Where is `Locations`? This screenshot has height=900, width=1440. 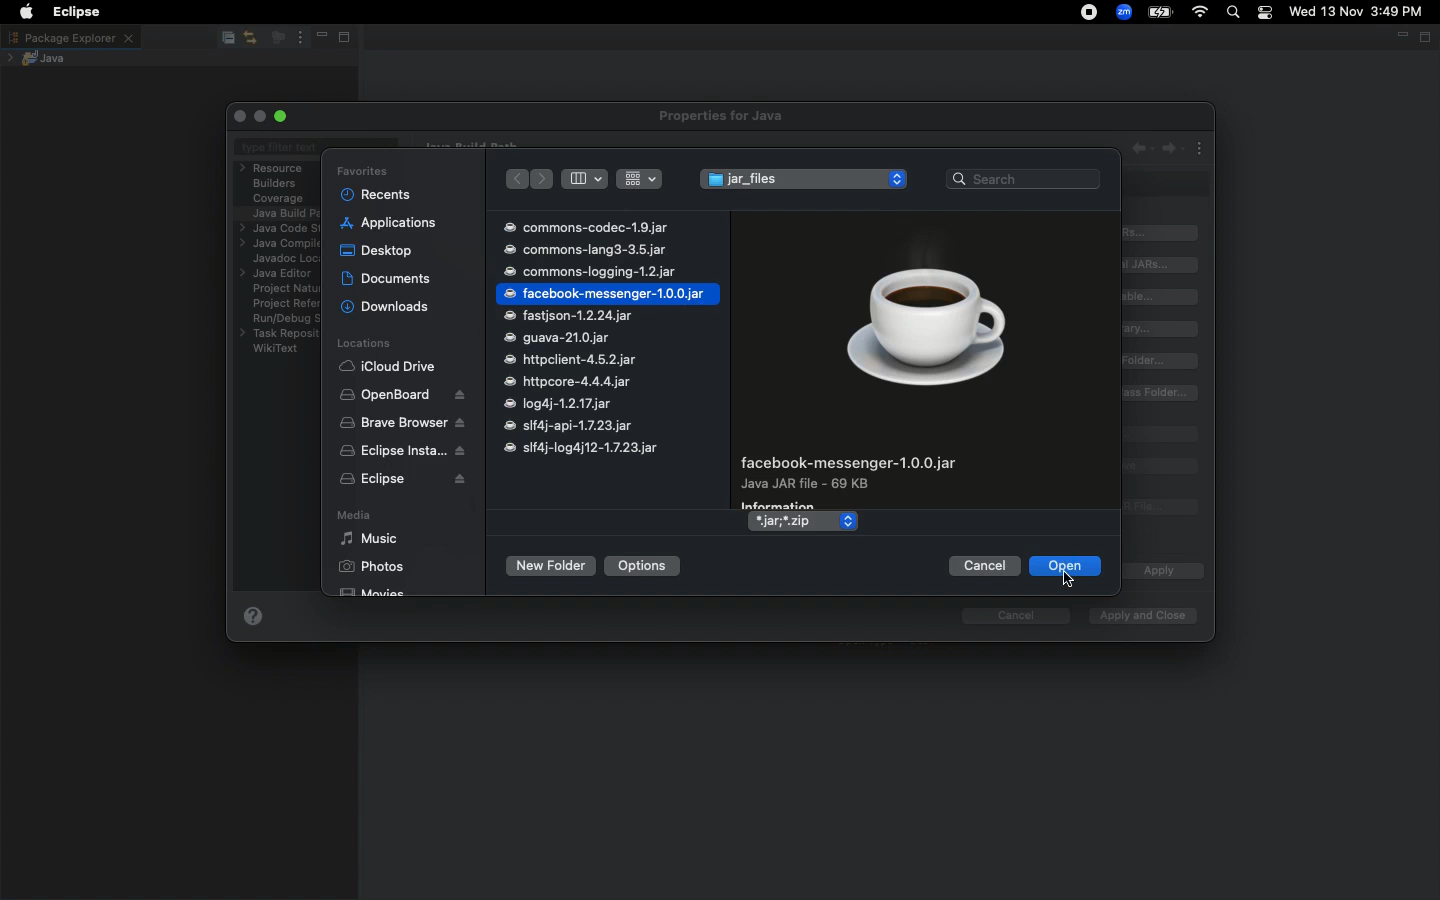 Locations is located at coordinates (363, 344).